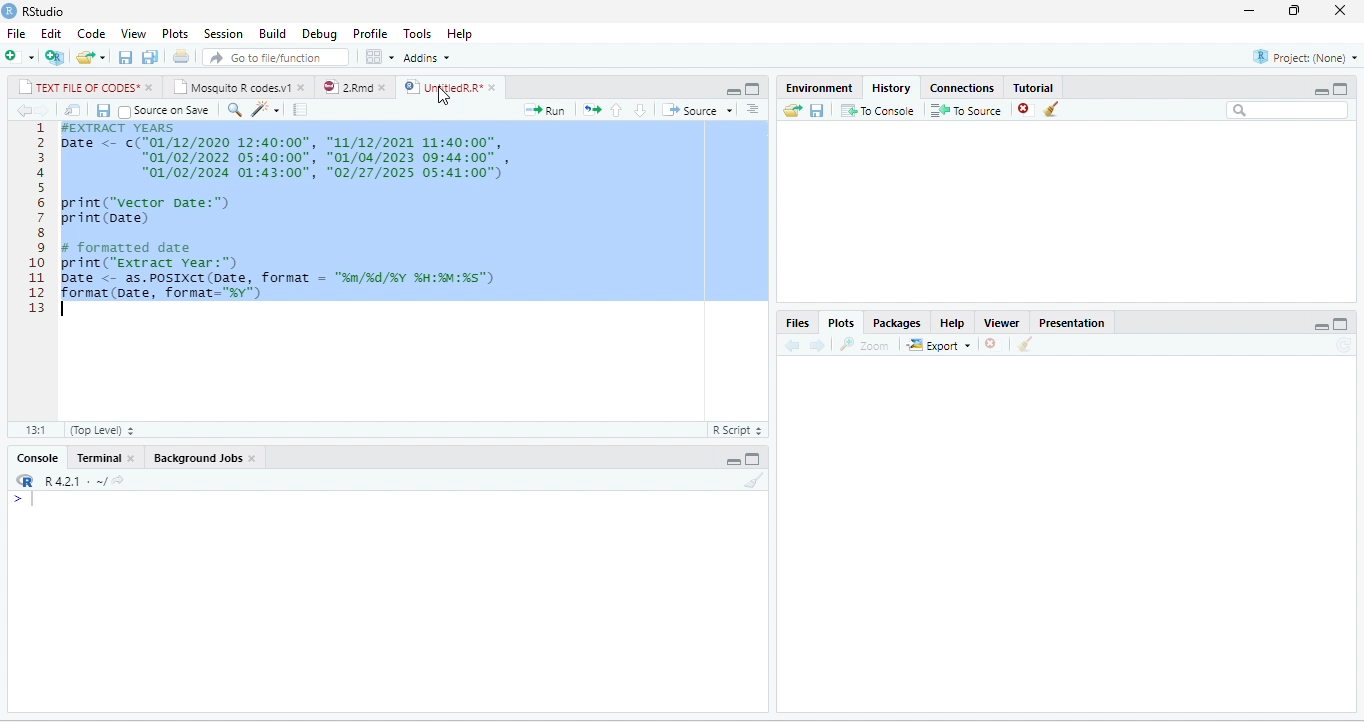 The height and width of the screenshot is (722, 1364). What do you see at coordinates (321, 34) in the screenshot?
I see `Debug` at bounding box center [321, 34].